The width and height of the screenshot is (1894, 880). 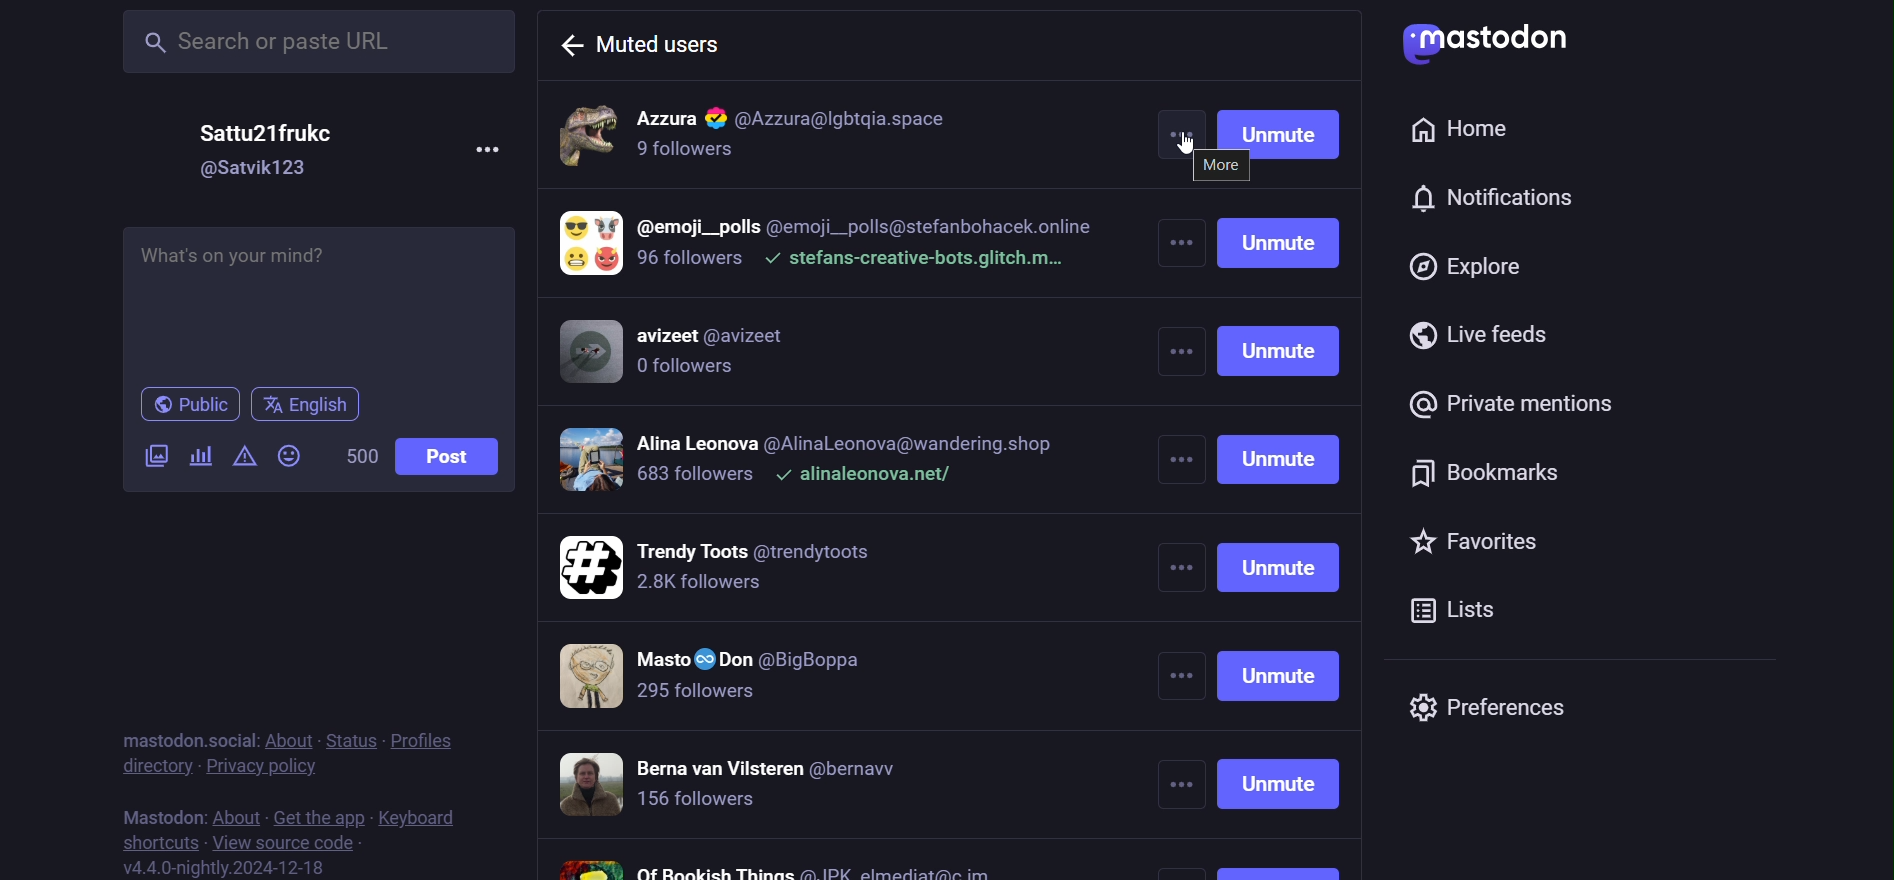 I want to click on mastodon social, so click(x=186, y=737).